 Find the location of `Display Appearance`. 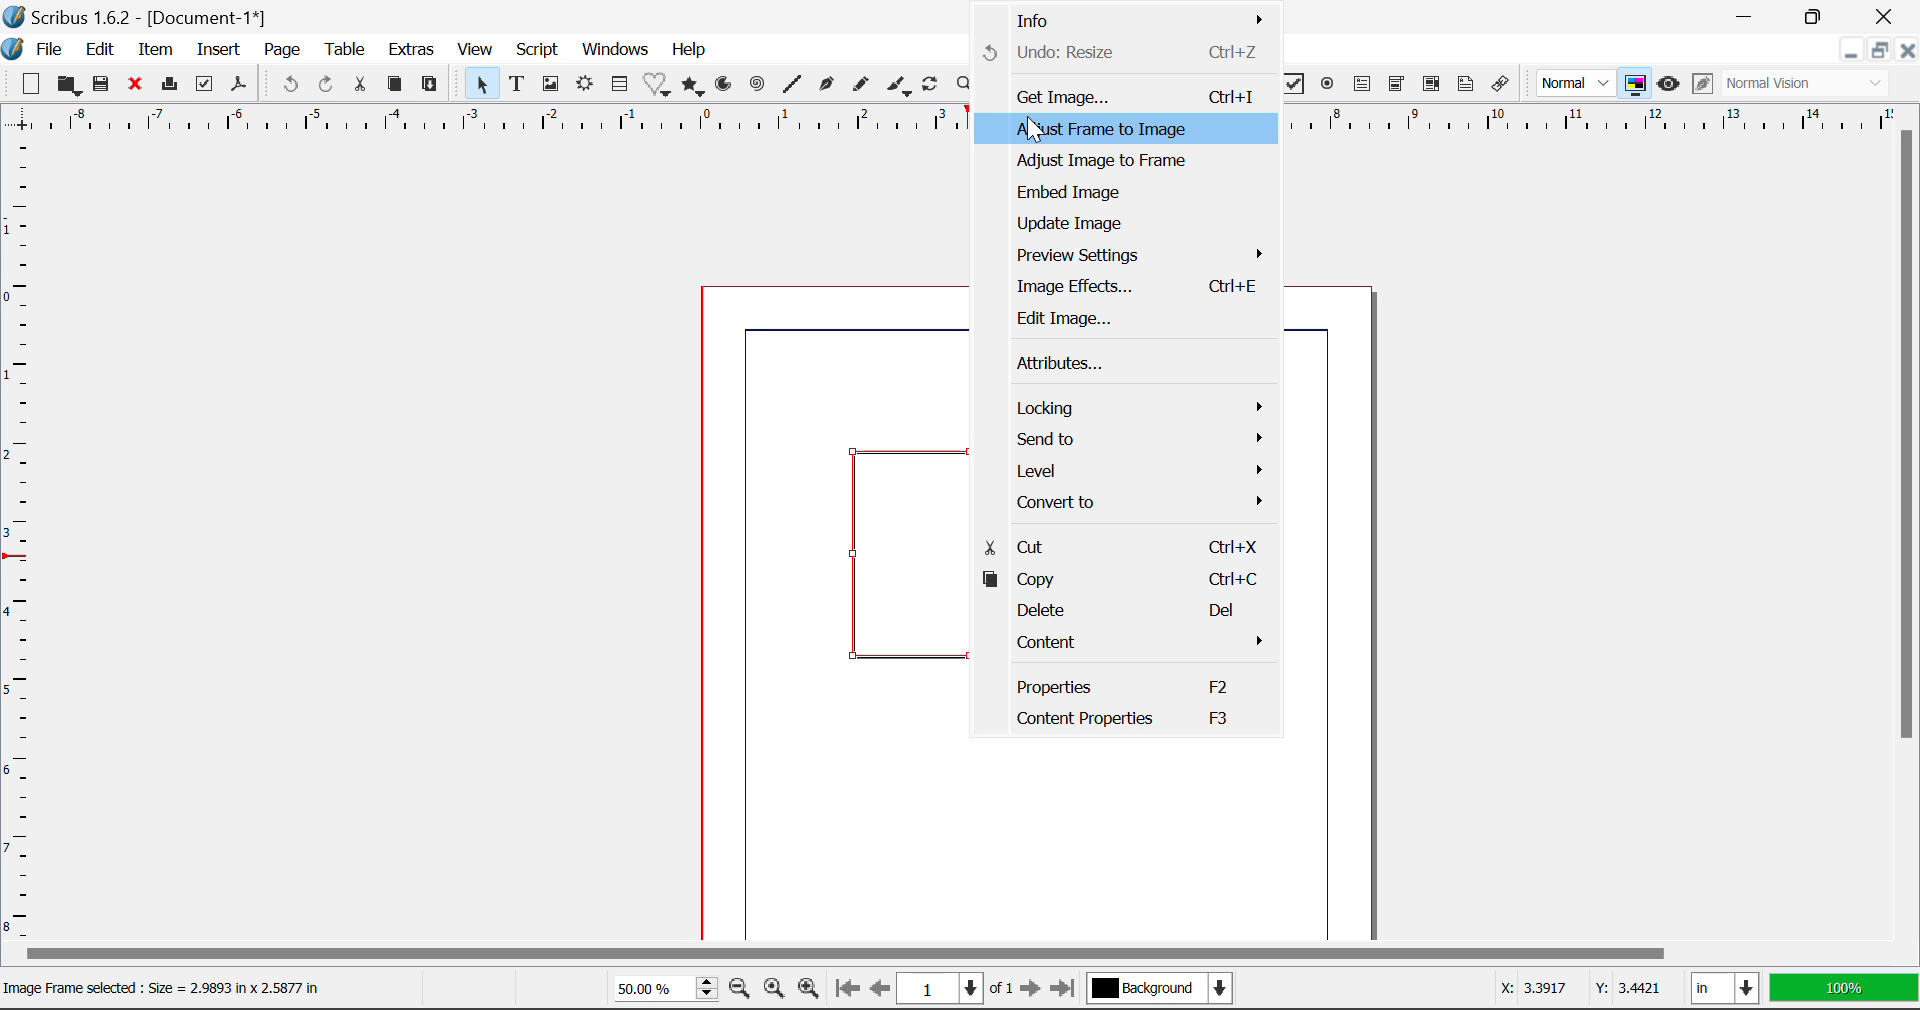

Display Appearance is located at coordinates (1812, 84).